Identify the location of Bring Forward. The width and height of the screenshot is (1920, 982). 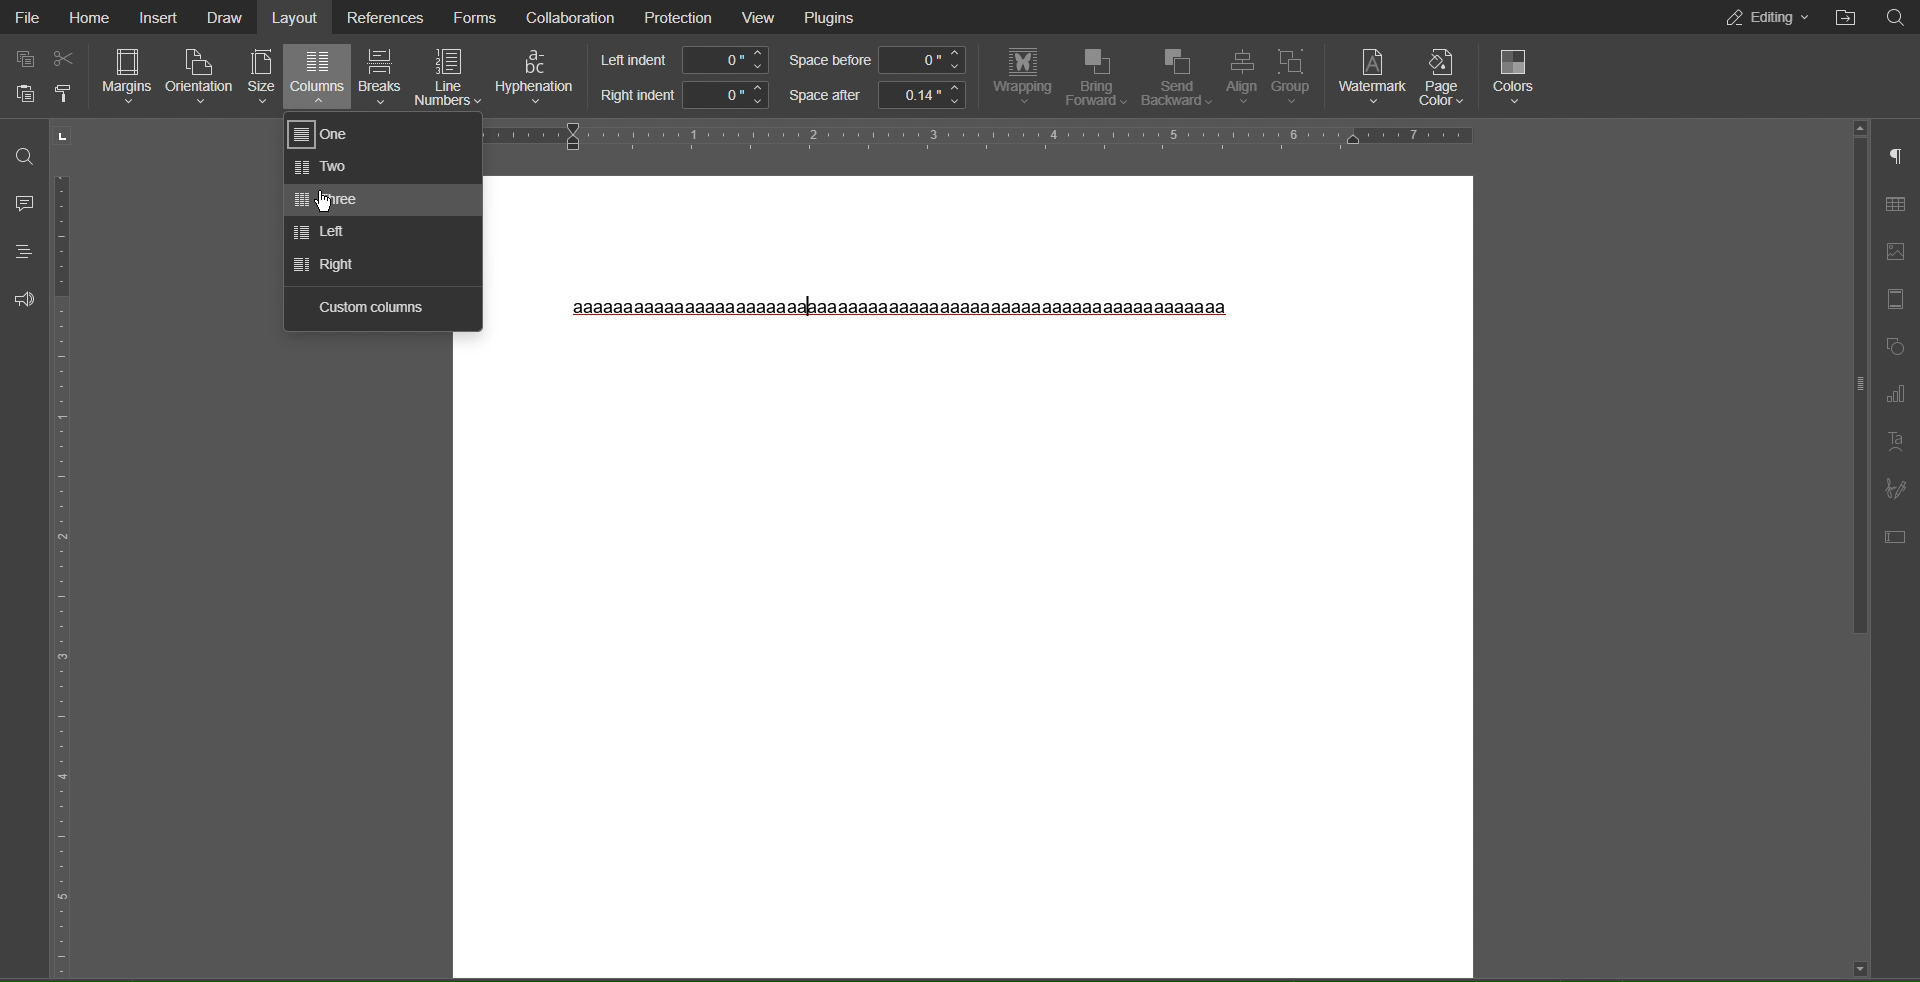
(1098, 77).